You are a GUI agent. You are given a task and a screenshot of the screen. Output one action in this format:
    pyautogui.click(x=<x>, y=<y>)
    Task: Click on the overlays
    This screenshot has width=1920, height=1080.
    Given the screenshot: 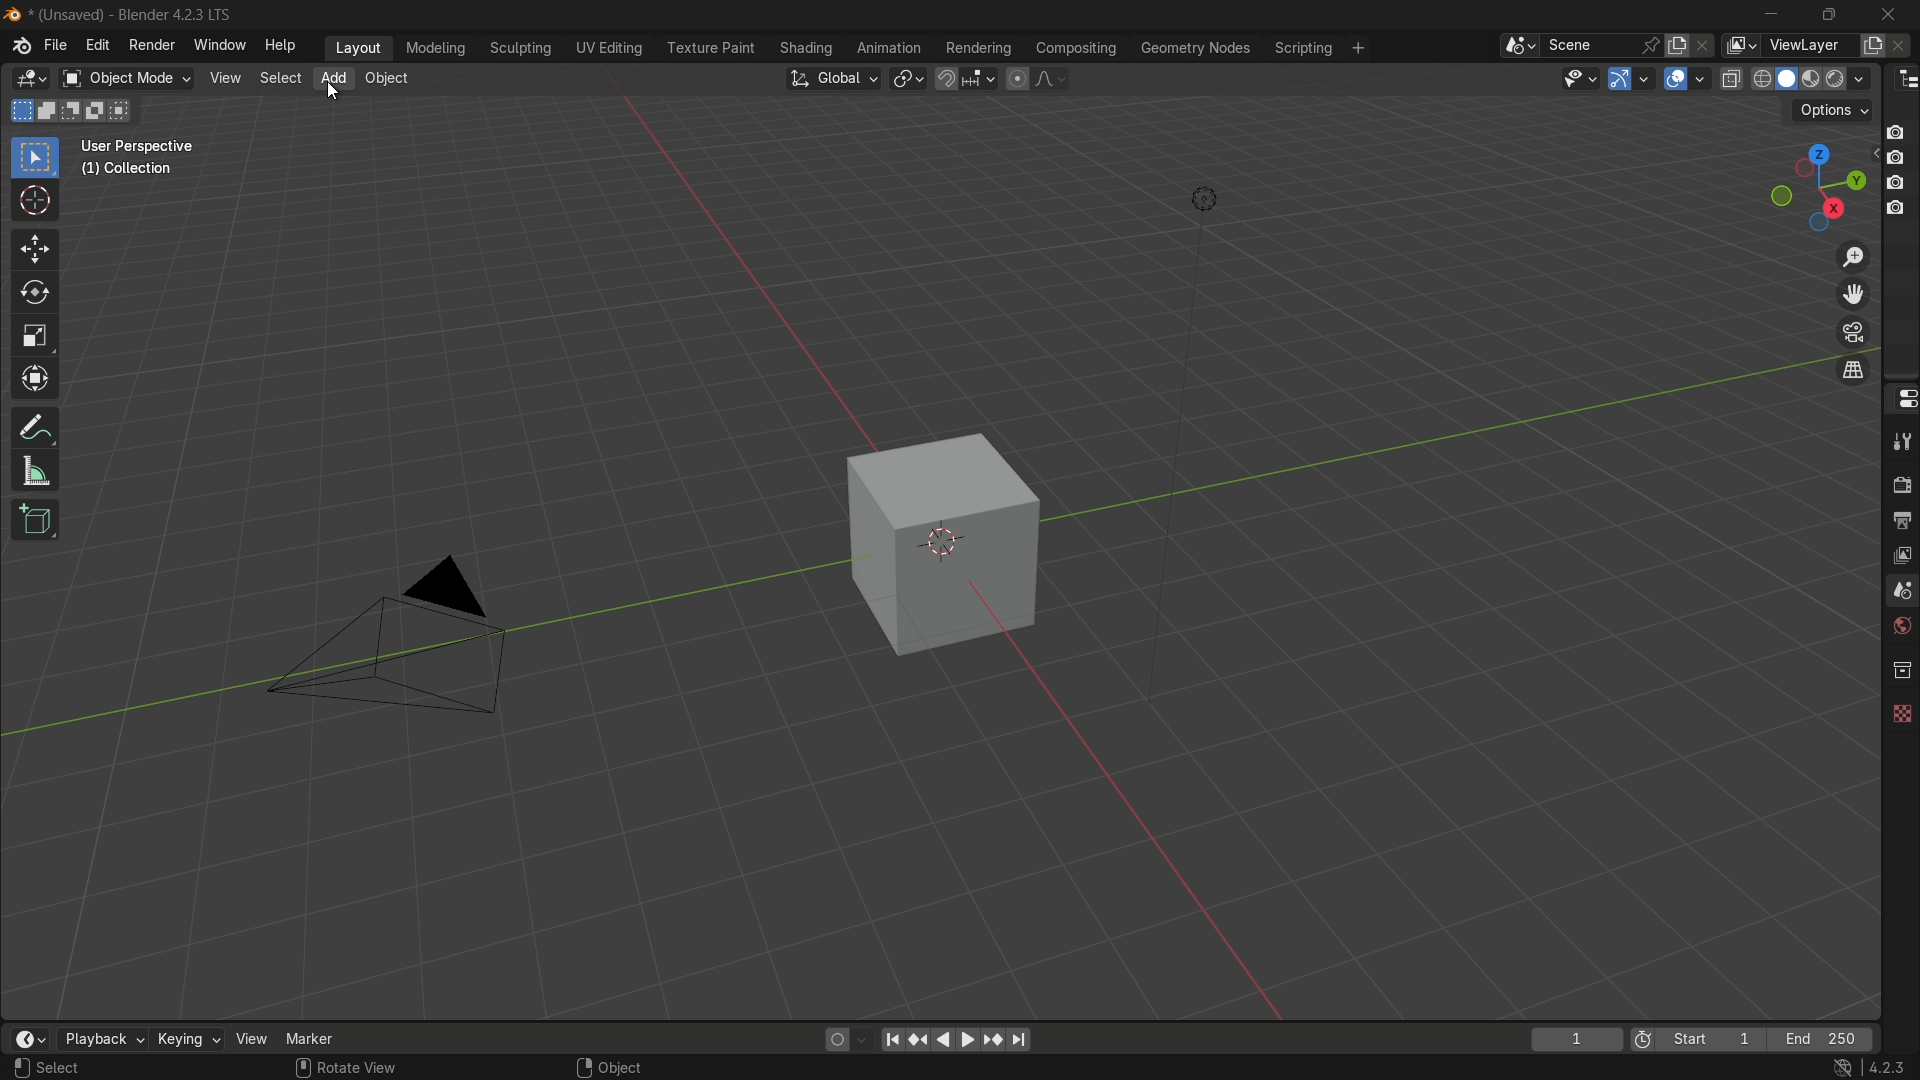 What is the action you would take?
    pyautogui.click(x=1704, y=78)
    